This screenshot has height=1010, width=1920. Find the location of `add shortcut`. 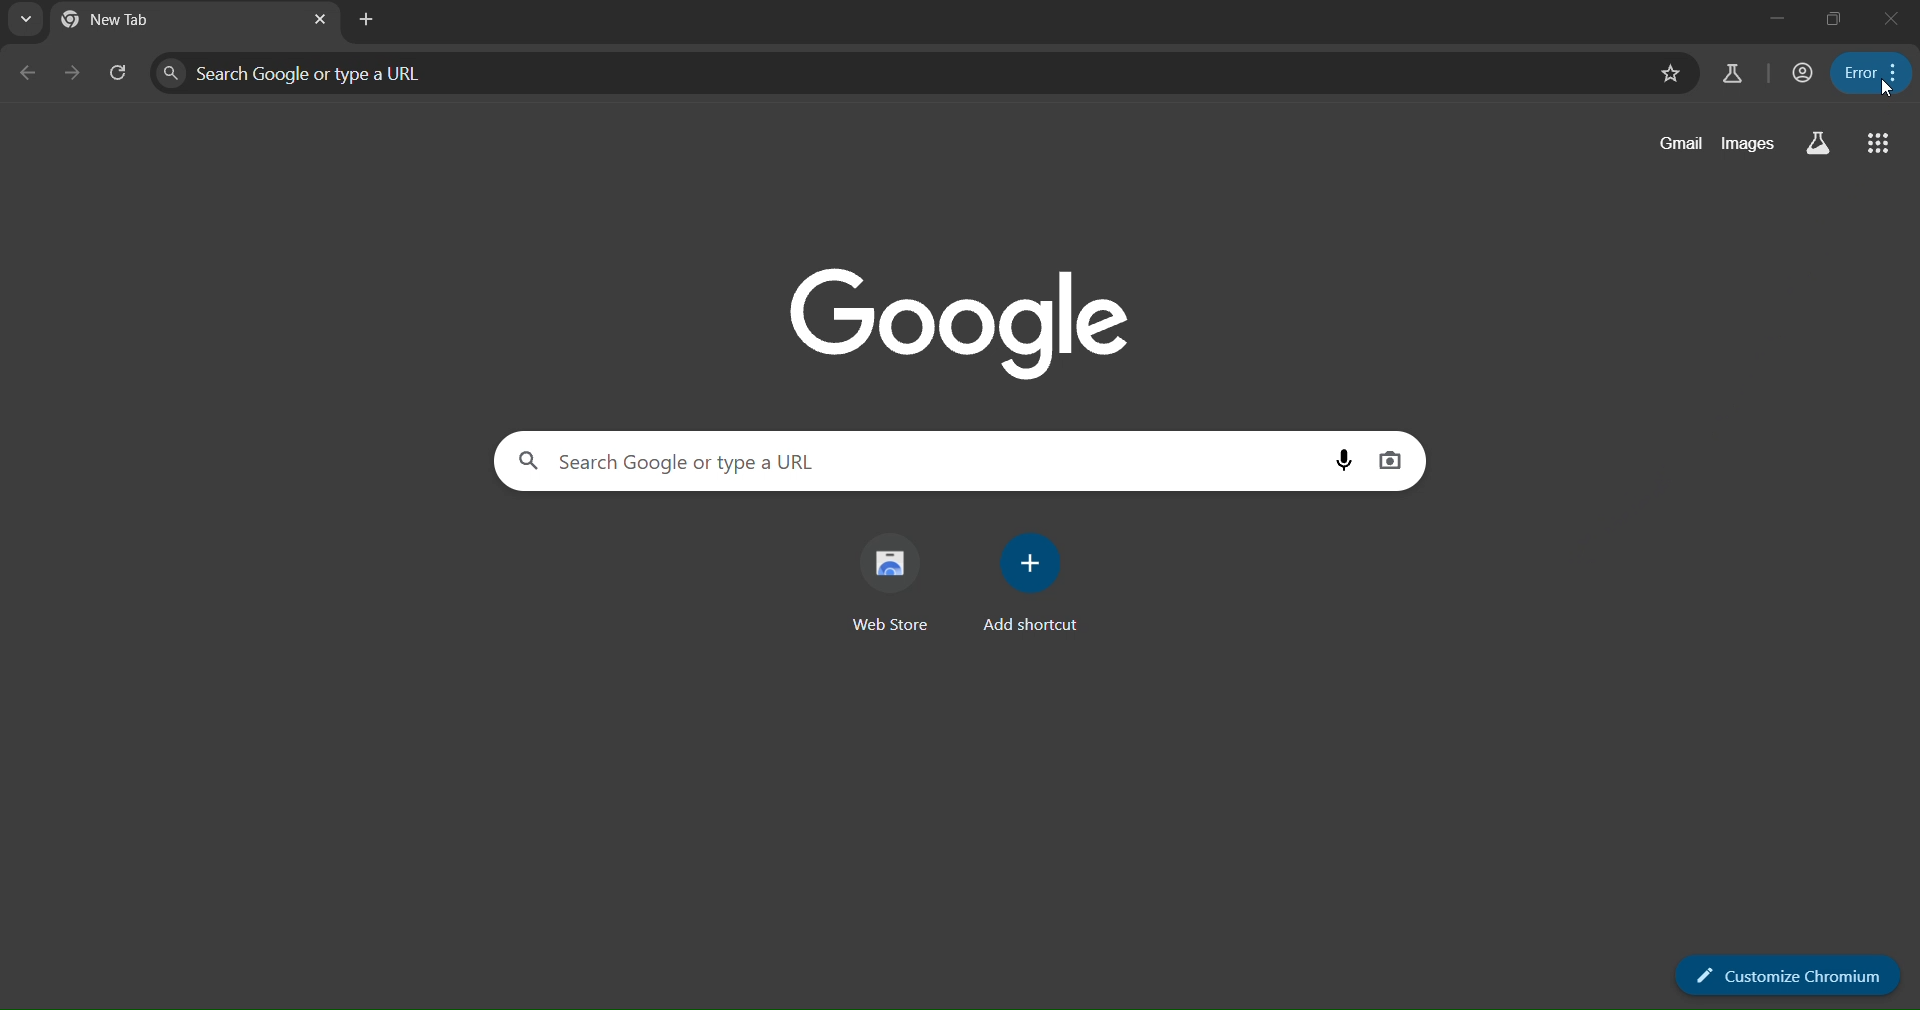

add shortcut is located at coordinates (1028, 589).